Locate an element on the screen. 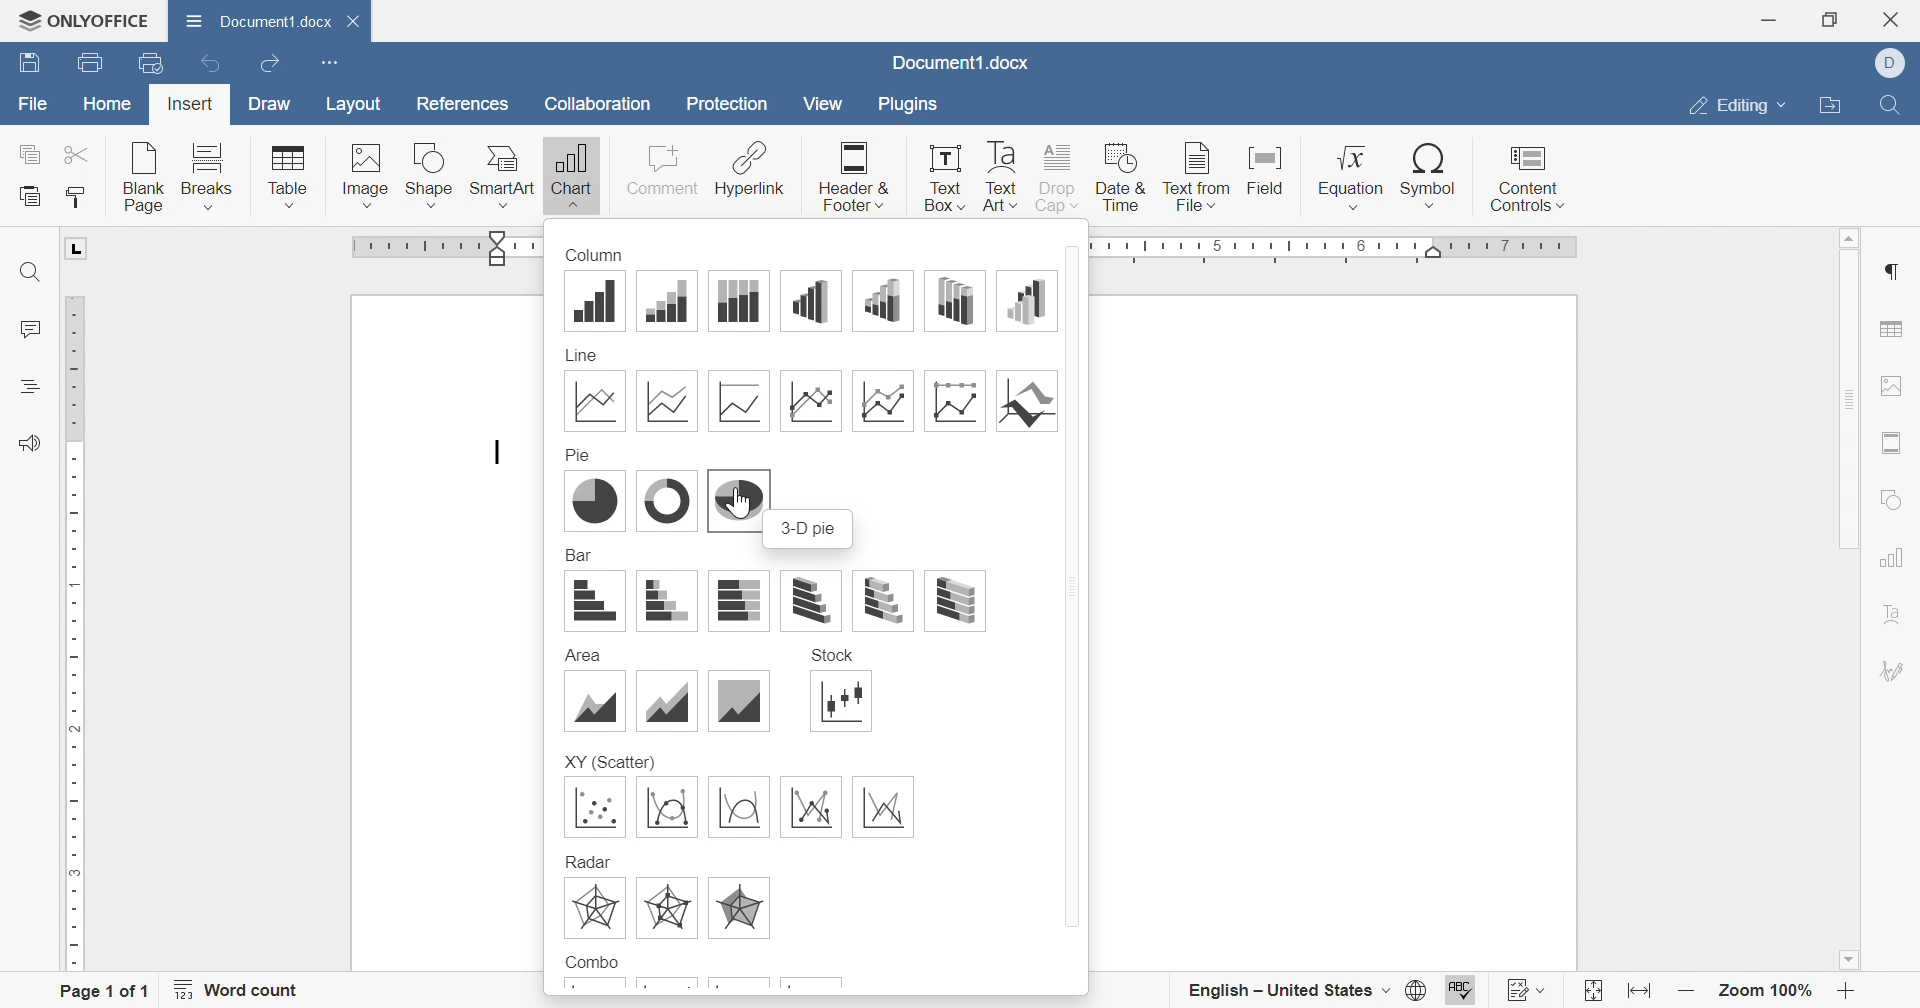 The width and height of the screenshot is (1920, 1008). Bar is located at coordinates (580, 555).